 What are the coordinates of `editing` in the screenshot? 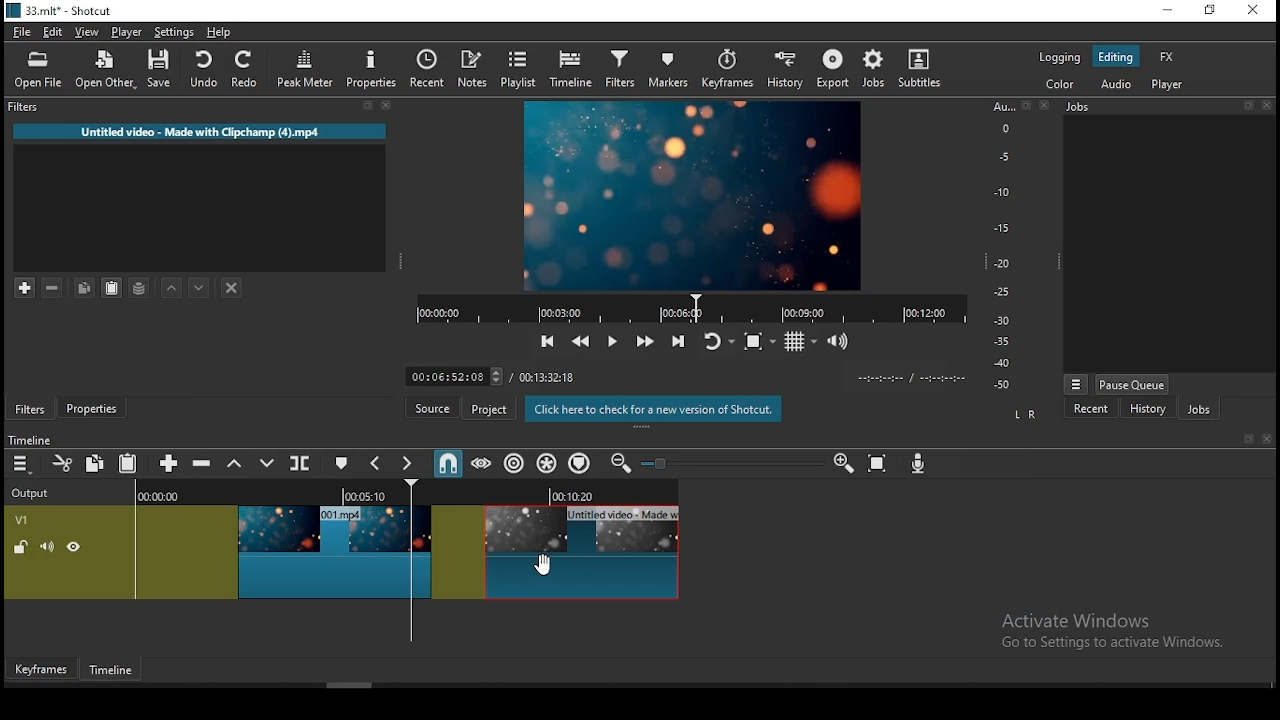 It's located at (1117, 60).